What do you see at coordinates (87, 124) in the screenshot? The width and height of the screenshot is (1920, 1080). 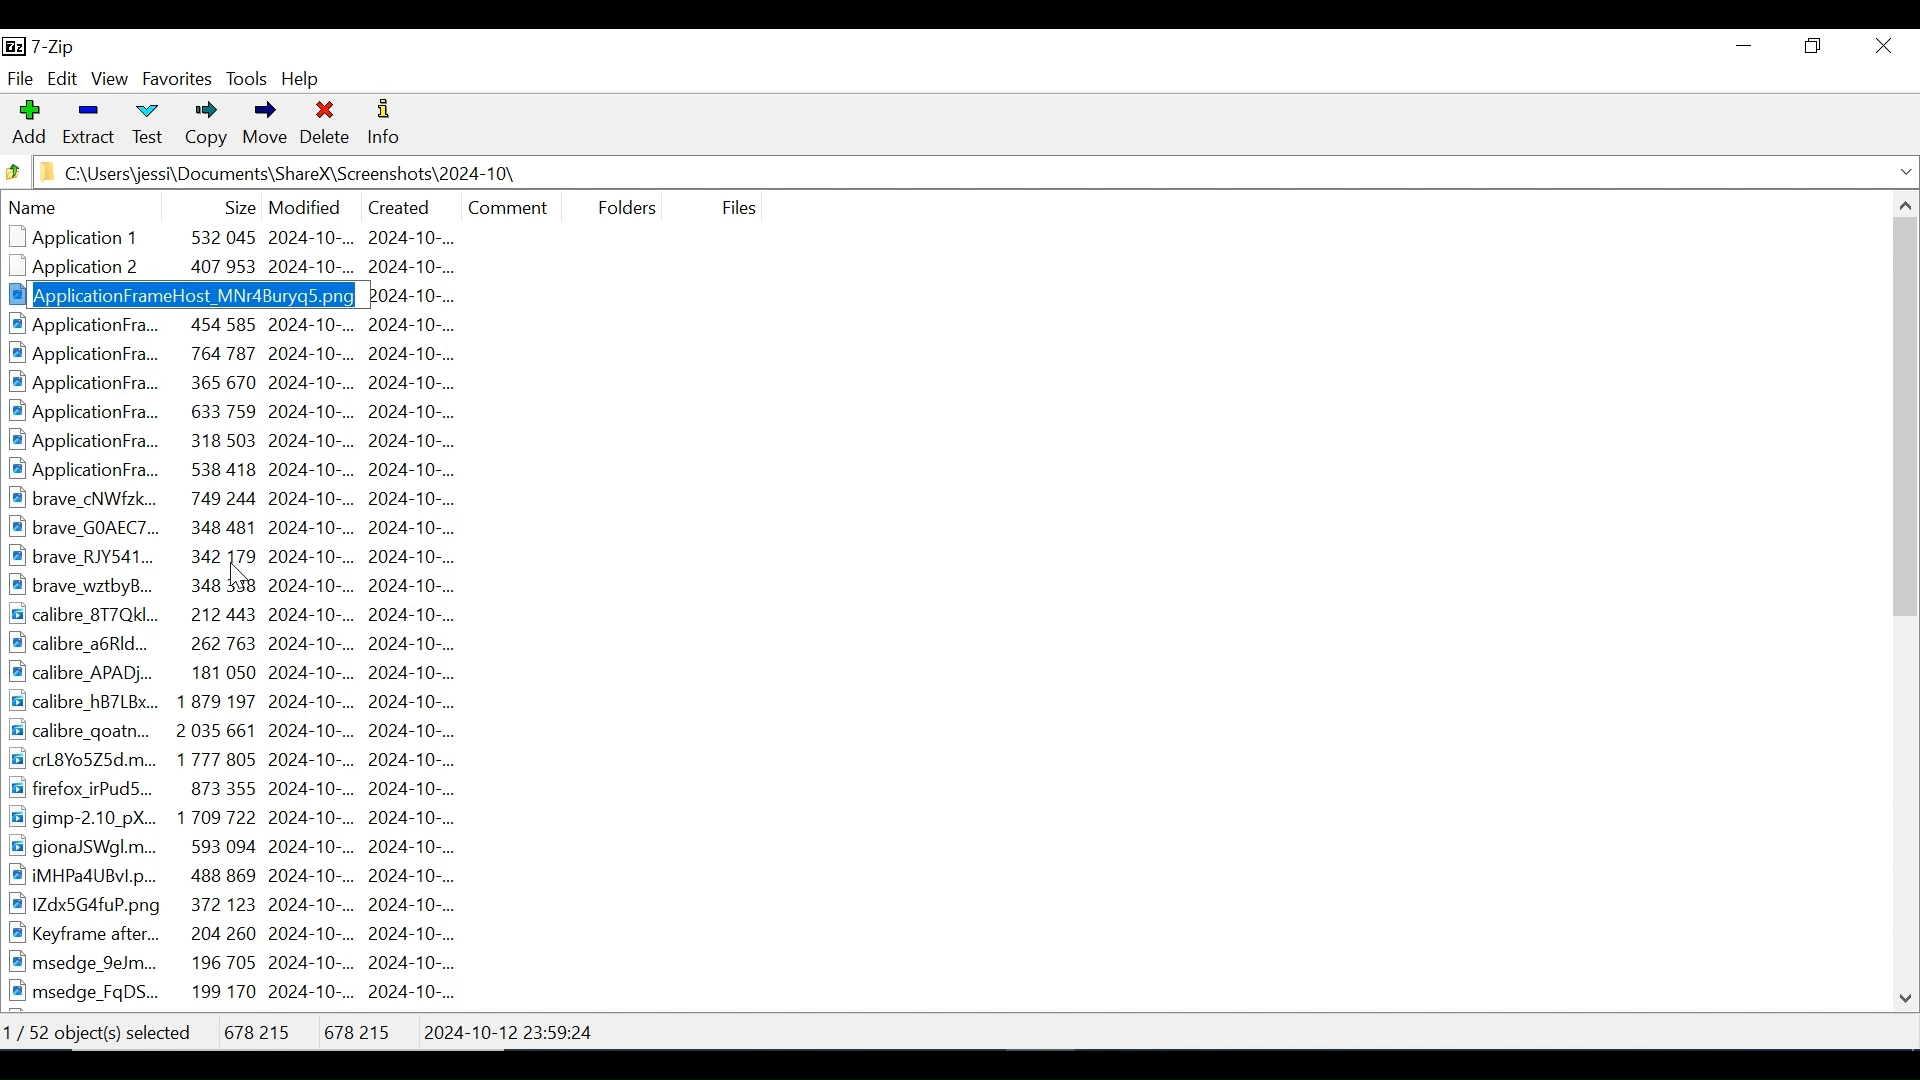 I see `Extract` at bounding box center [87, 124].